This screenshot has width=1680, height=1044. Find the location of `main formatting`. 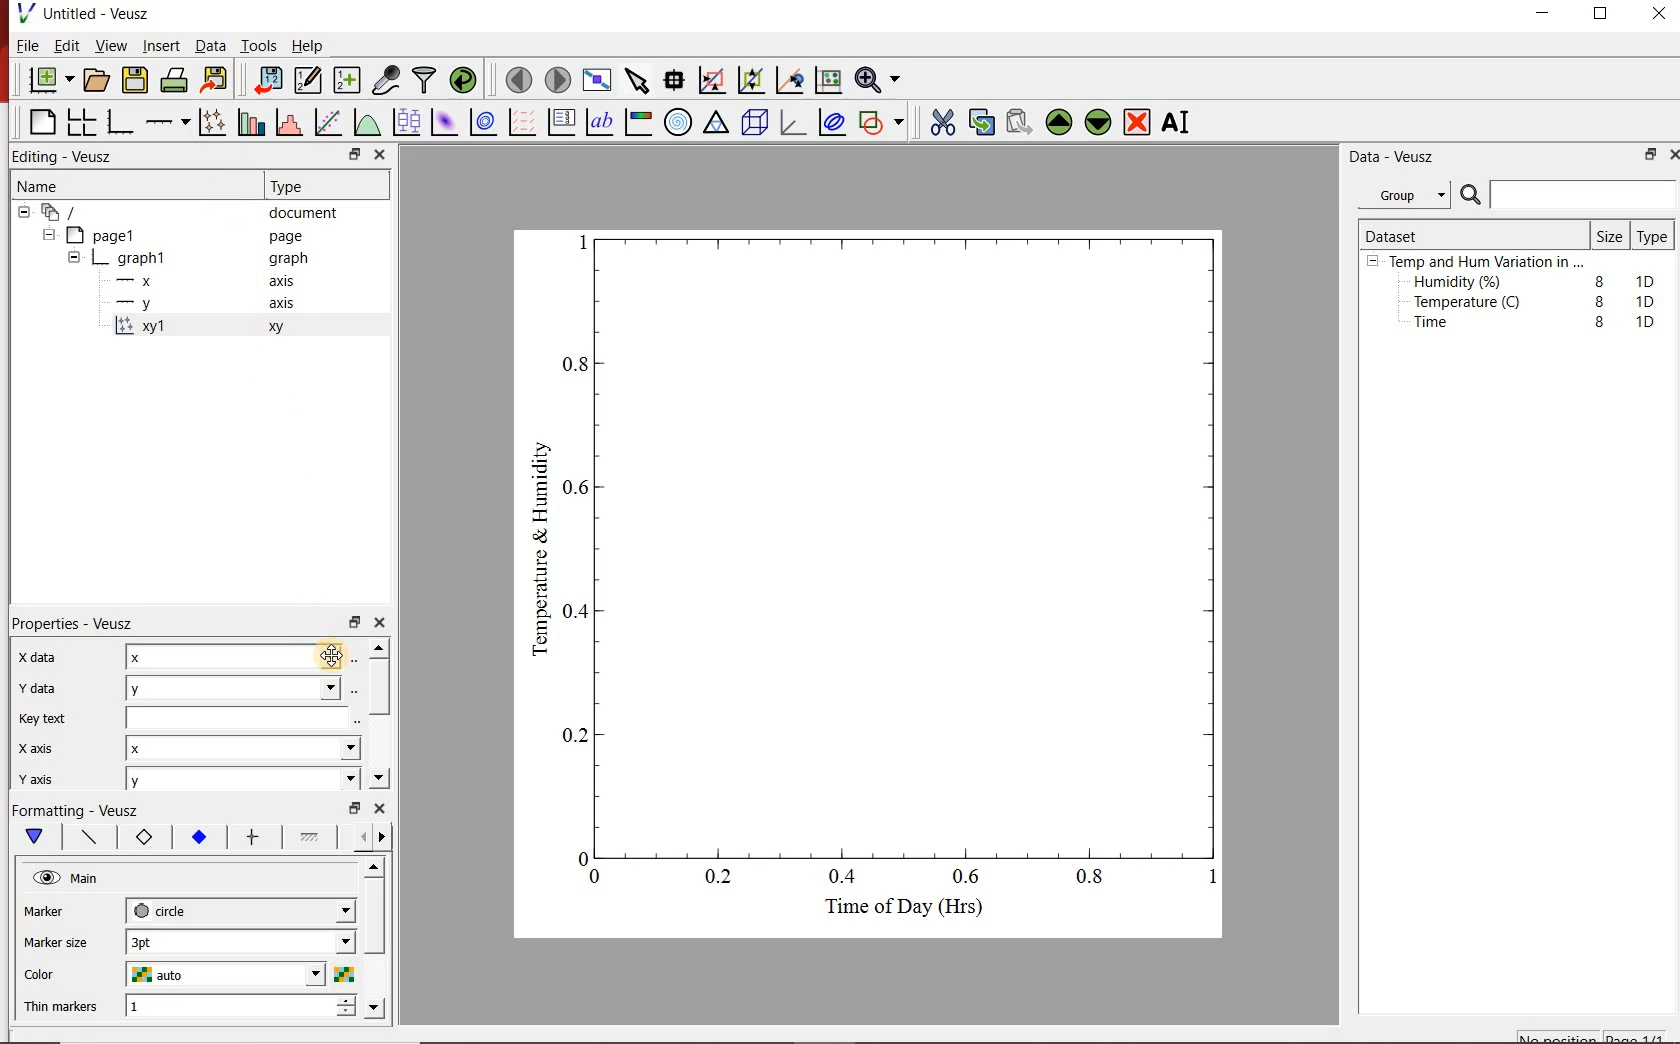

main formatting is located at coordinates (36, 838).